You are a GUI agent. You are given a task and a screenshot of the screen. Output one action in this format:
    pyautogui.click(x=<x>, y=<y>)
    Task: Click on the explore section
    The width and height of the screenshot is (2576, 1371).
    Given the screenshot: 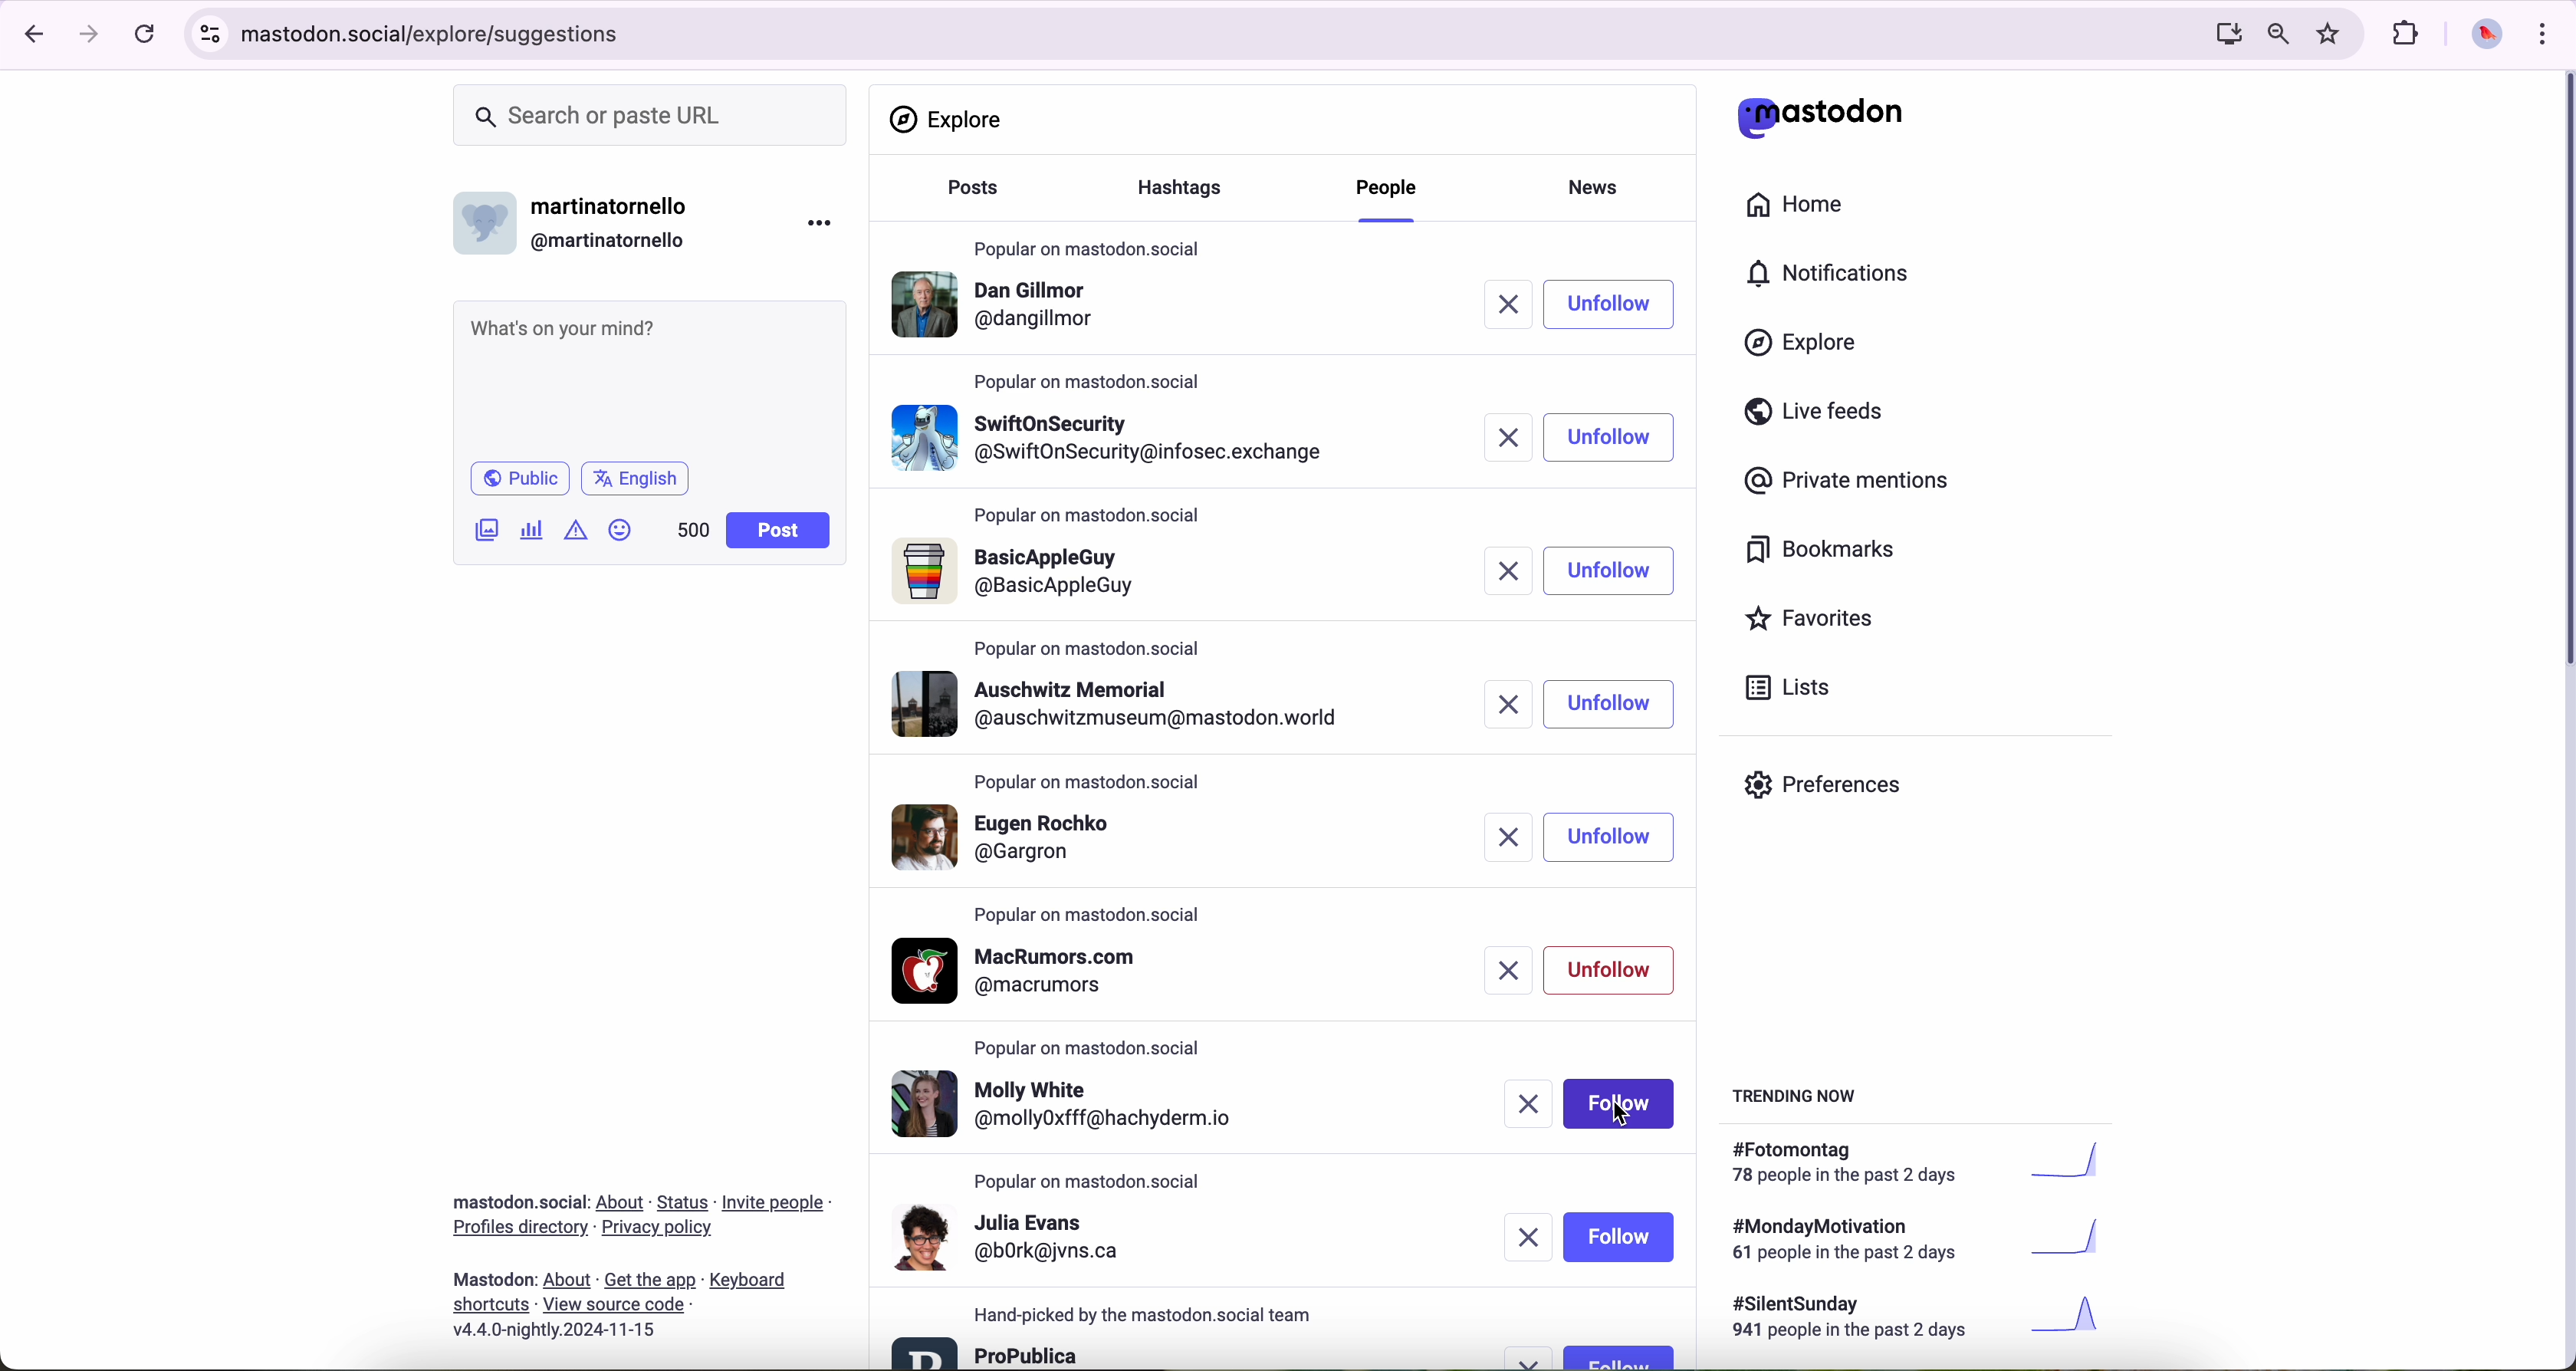 What is the action you would take?
    pyautogui.click(x=950, y=119)
    